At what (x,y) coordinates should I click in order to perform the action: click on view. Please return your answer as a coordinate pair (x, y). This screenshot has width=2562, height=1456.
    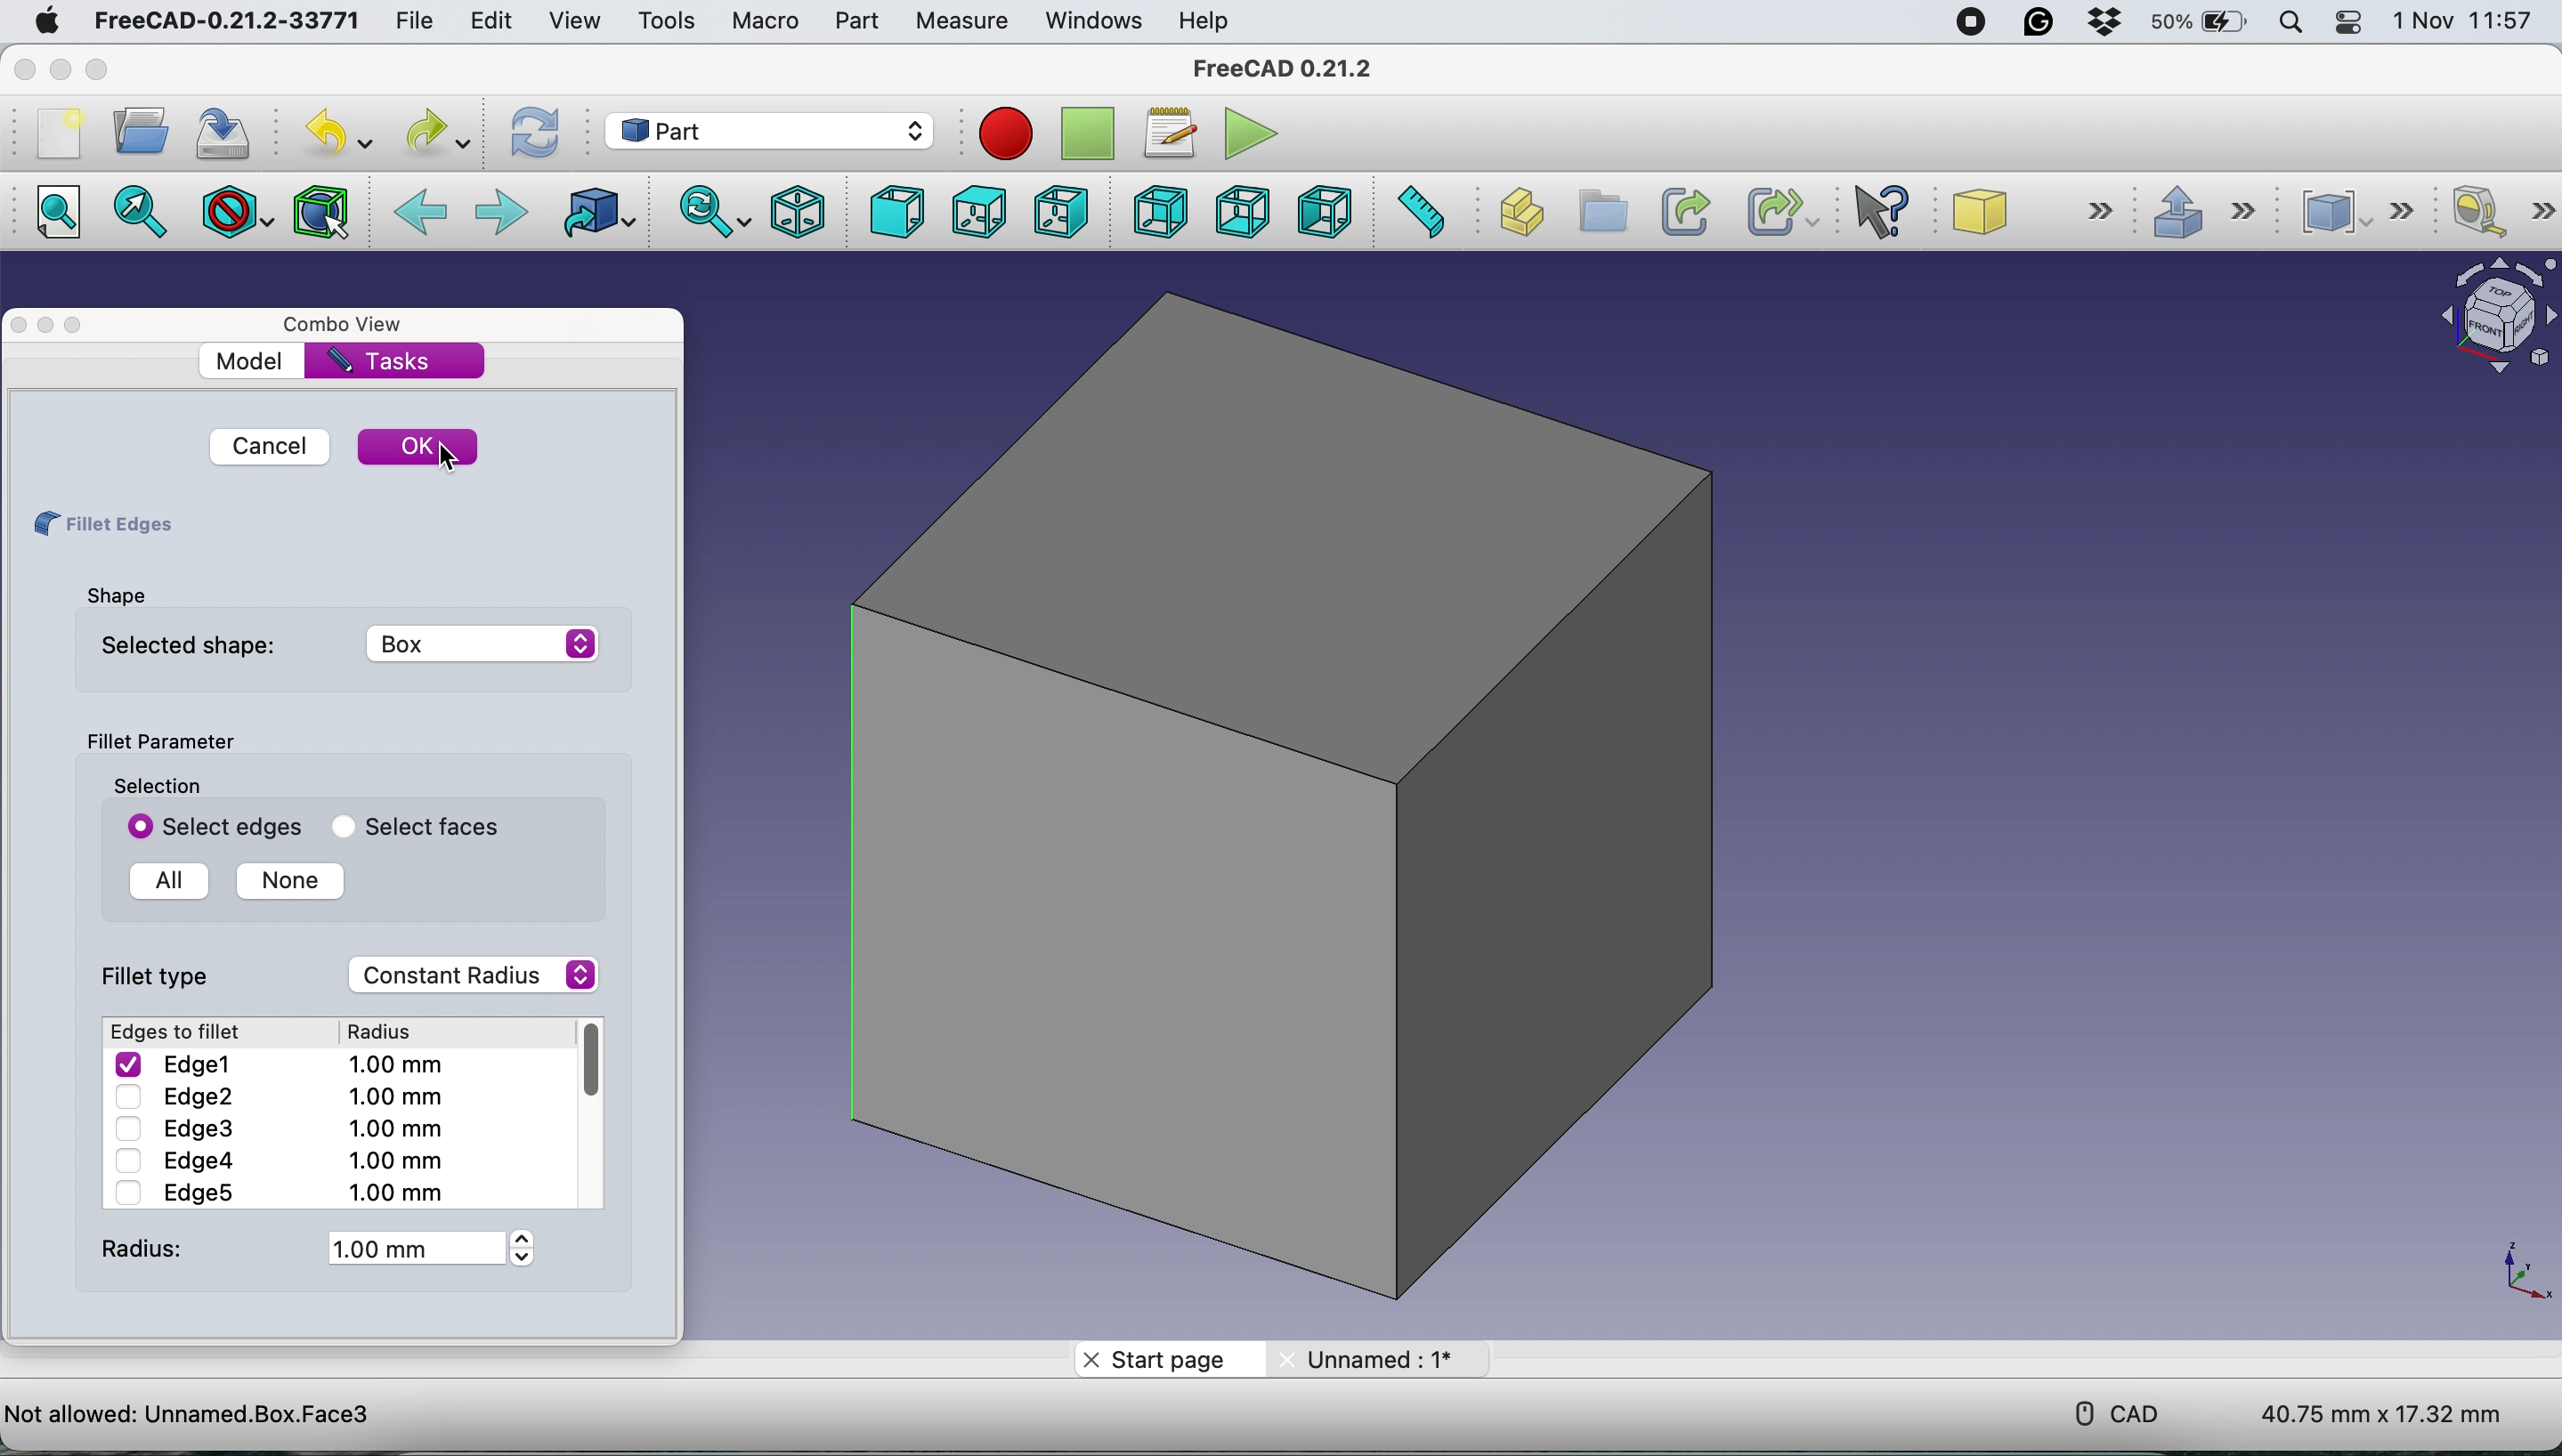
    Looking at the image, I should click on (575, 21).